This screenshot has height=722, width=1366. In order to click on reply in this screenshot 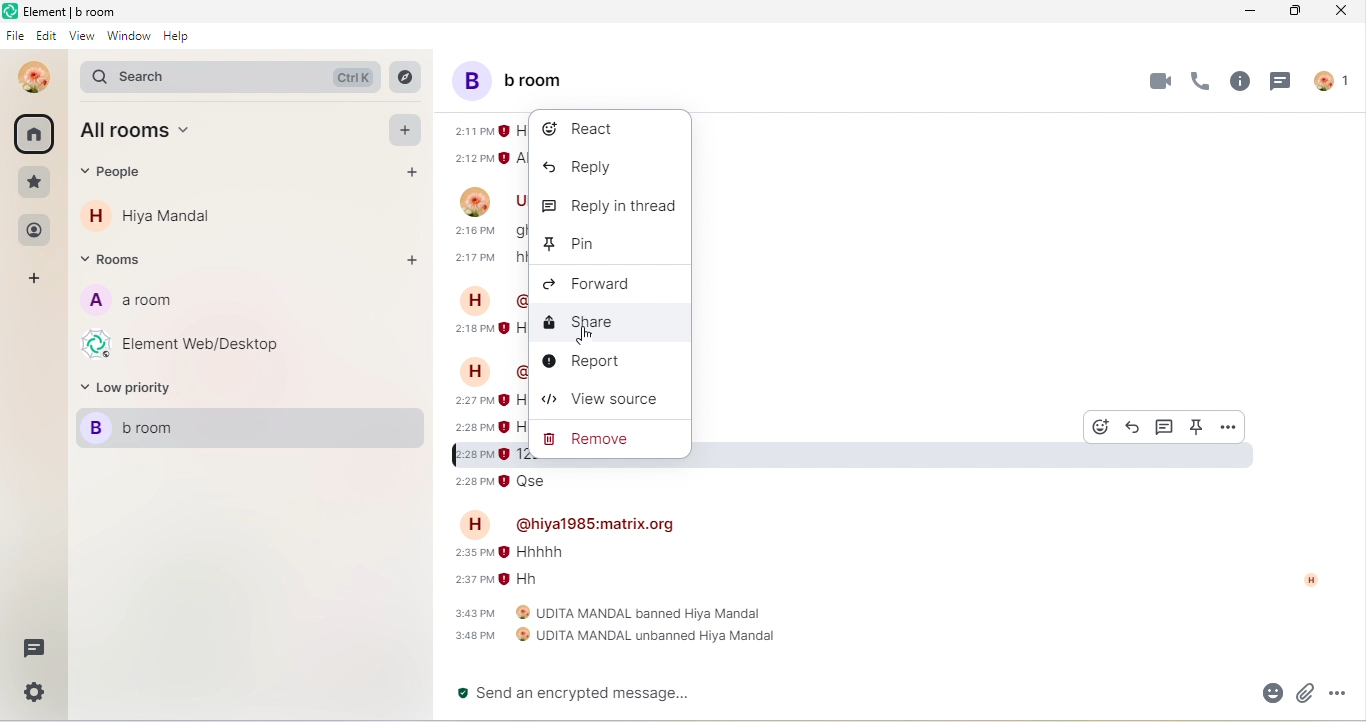, I will do `click(1133, 427)`.